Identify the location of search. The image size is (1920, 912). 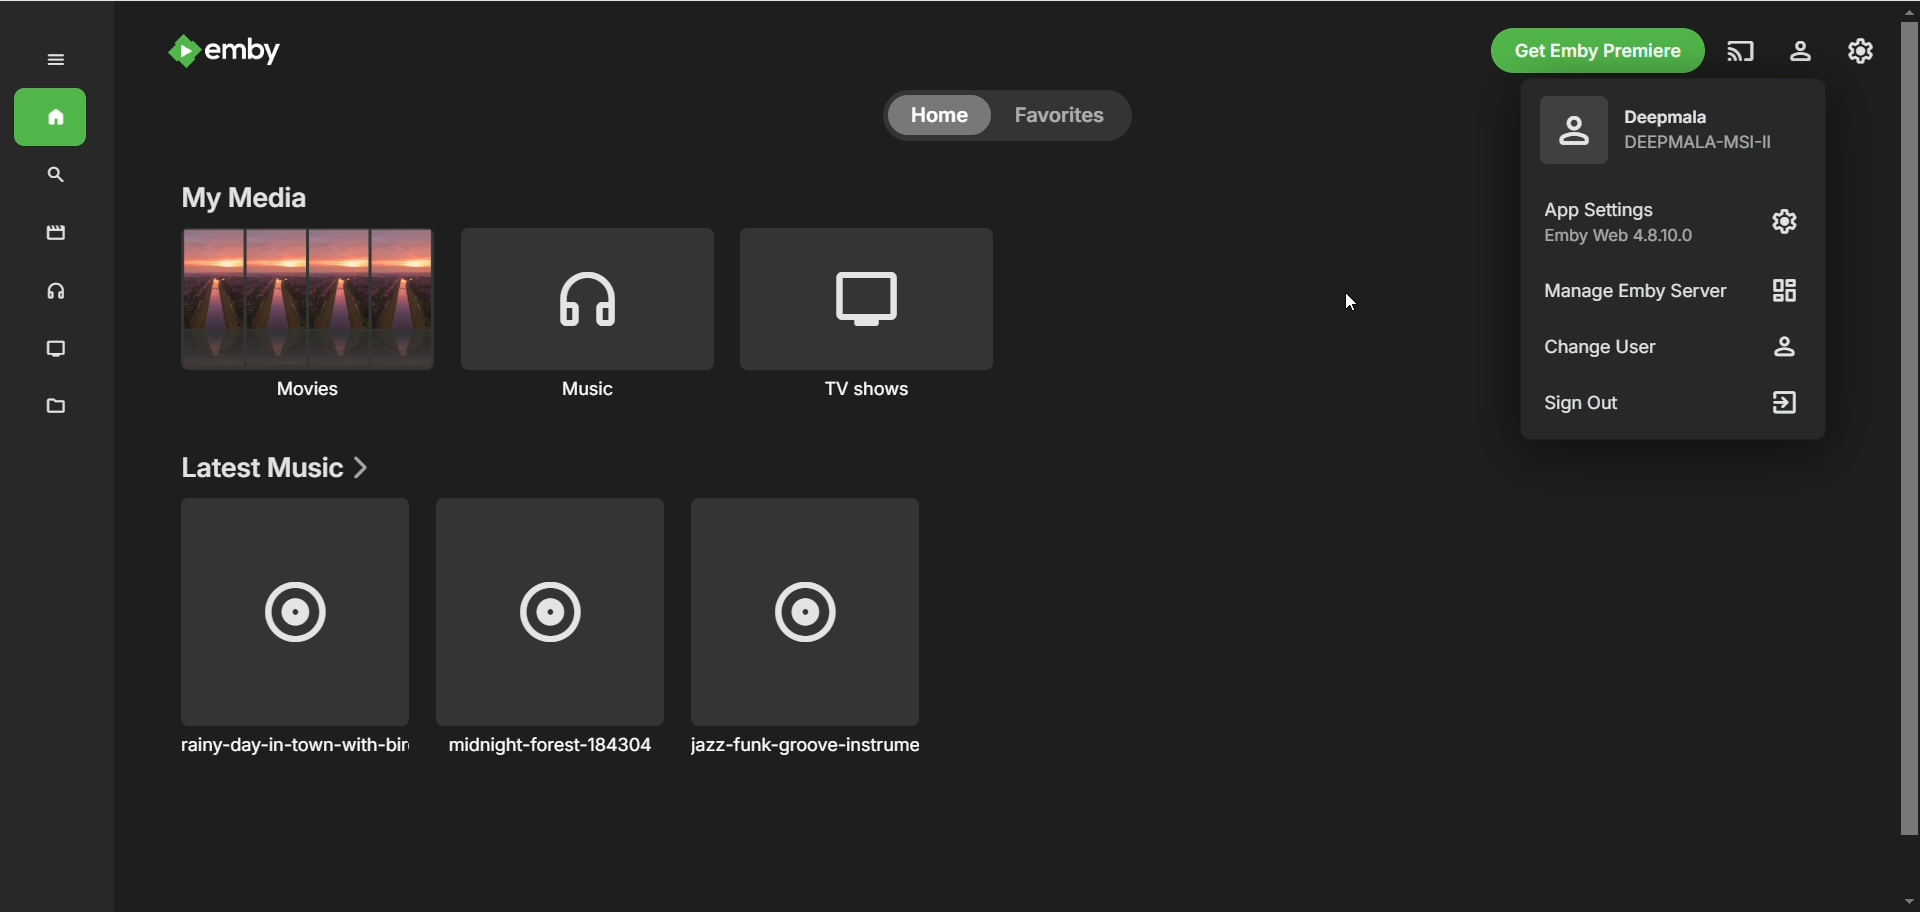
(56, 176).